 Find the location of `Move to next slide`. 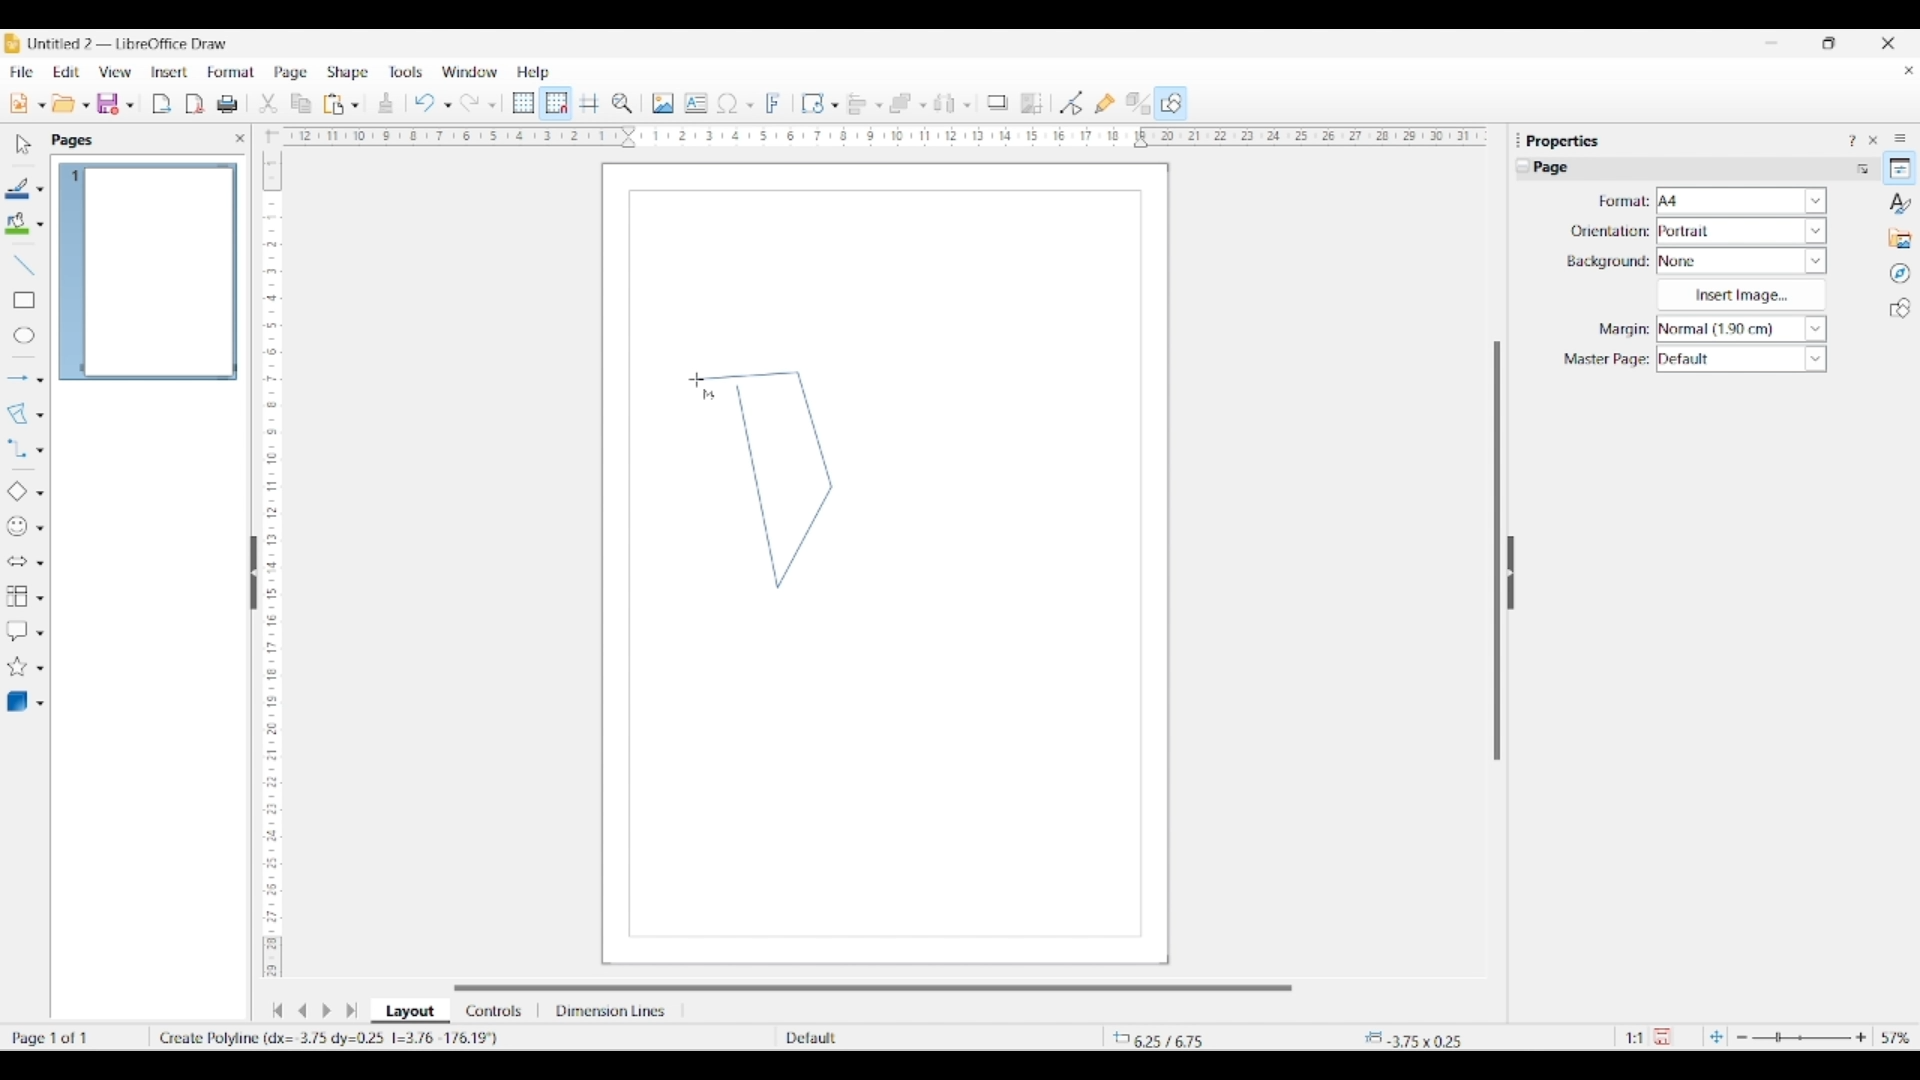

Move to next slide is located at coordinates (326, 1011).